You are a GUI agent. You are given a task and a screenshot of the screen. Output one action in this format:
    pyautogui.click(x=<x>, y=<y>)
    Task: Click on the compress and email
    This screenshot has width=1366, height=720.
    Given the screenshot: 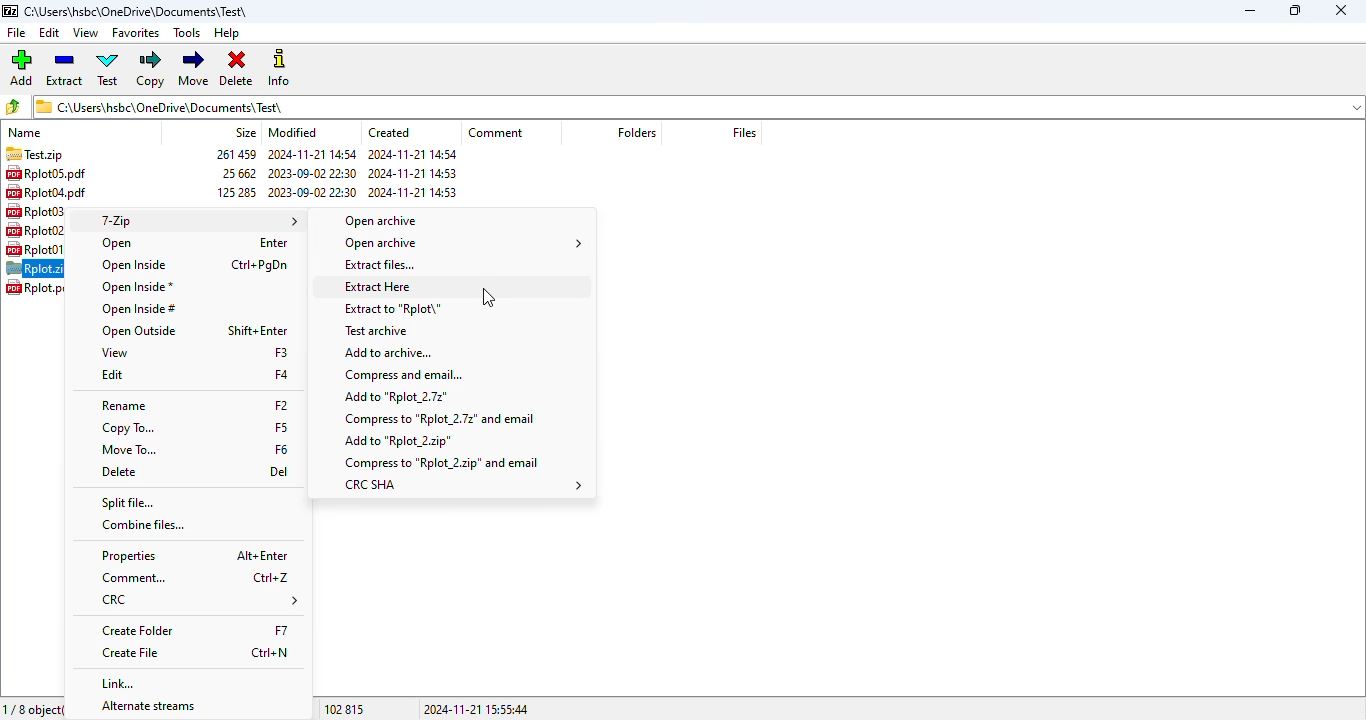 What is the action you would take?
    pyautogui.click(x=406, y=374)
    